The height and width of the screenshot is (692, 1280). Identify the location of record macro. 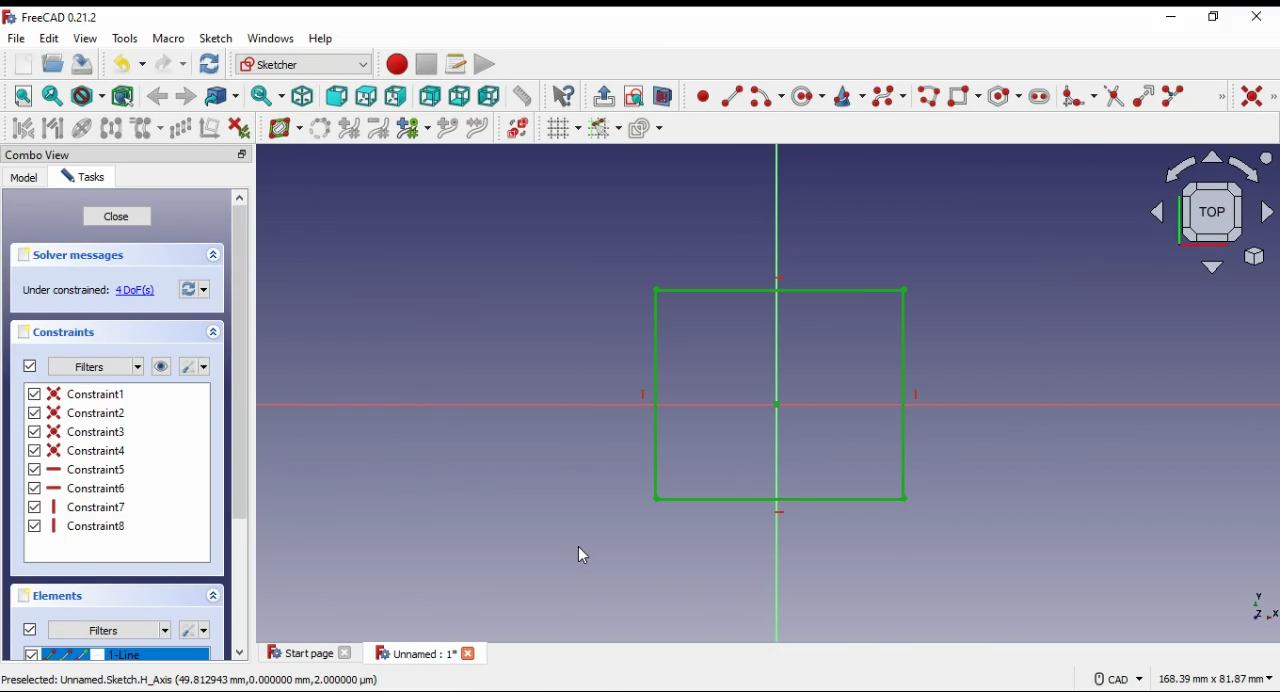
(396, 64).